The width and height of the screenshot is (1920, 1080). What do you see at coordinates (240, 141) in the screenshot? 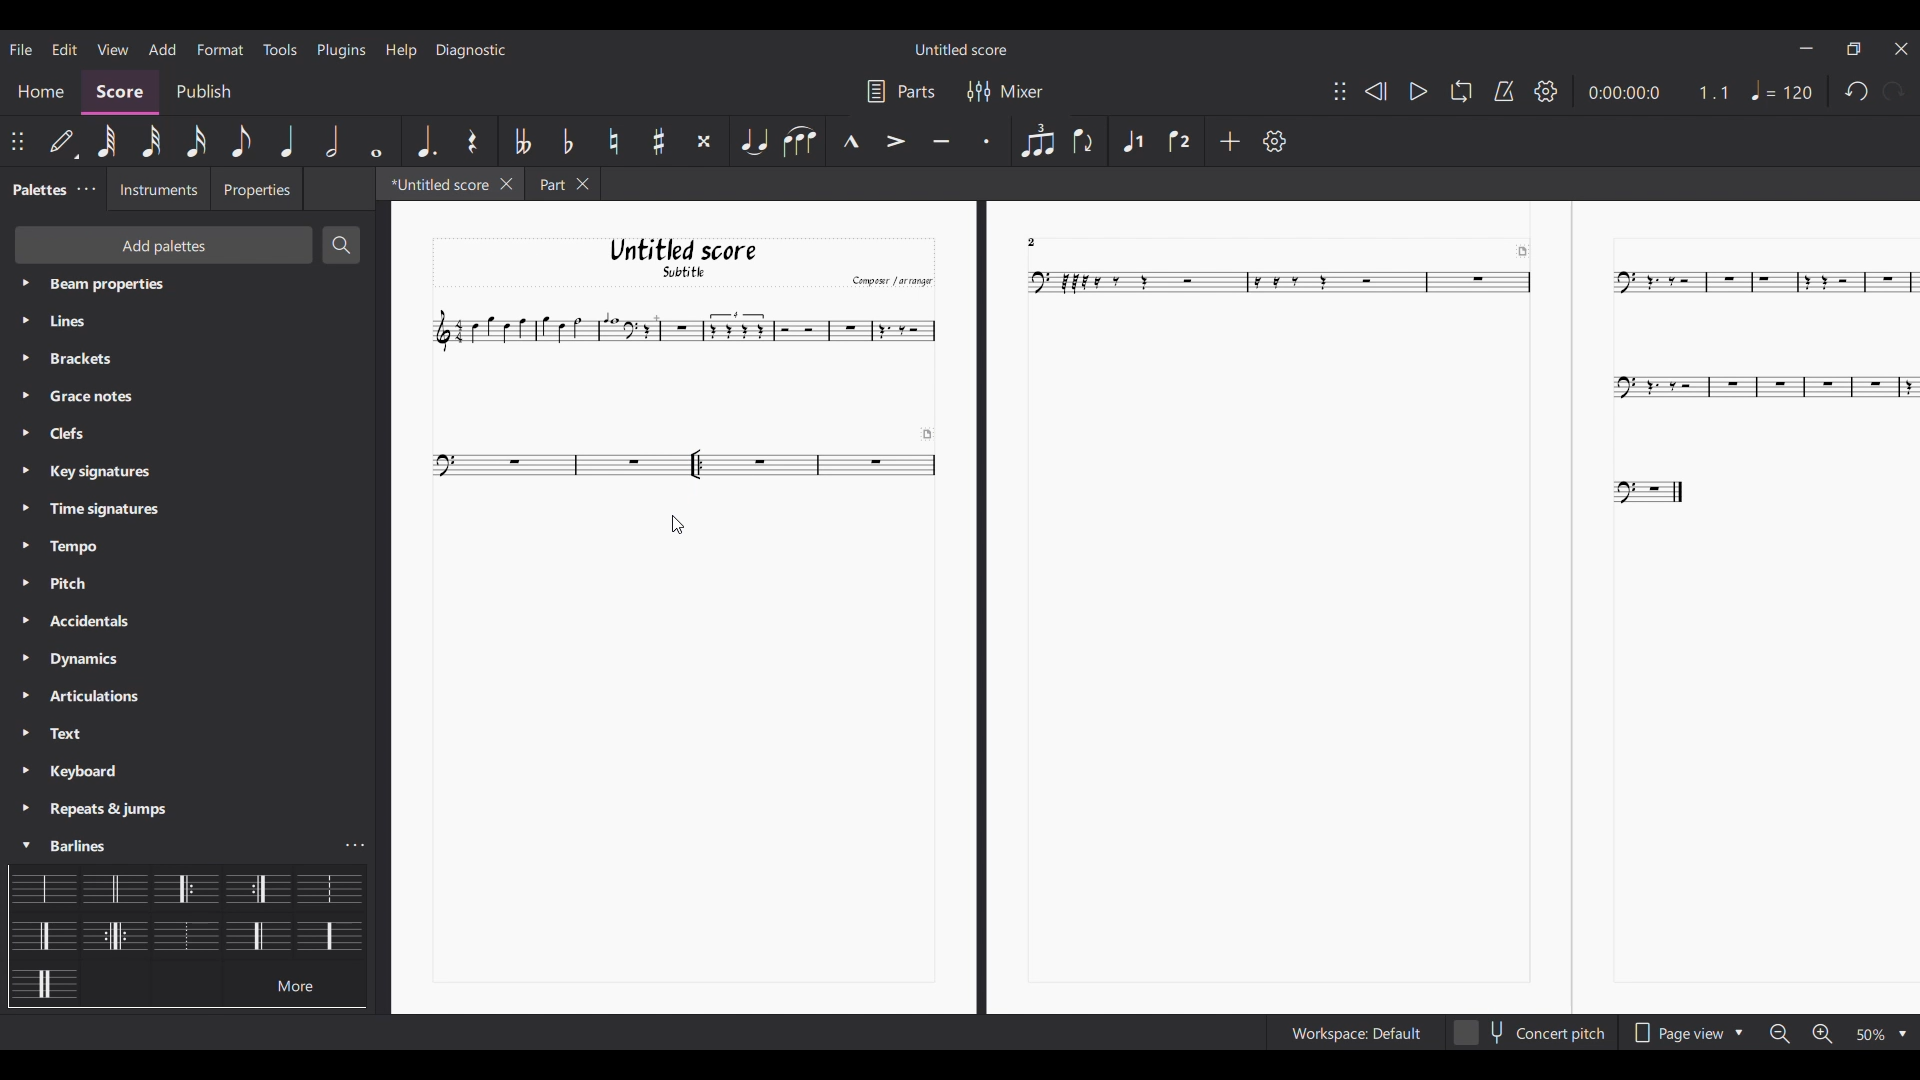
I see `8th note` at bounding box center [240, 141].